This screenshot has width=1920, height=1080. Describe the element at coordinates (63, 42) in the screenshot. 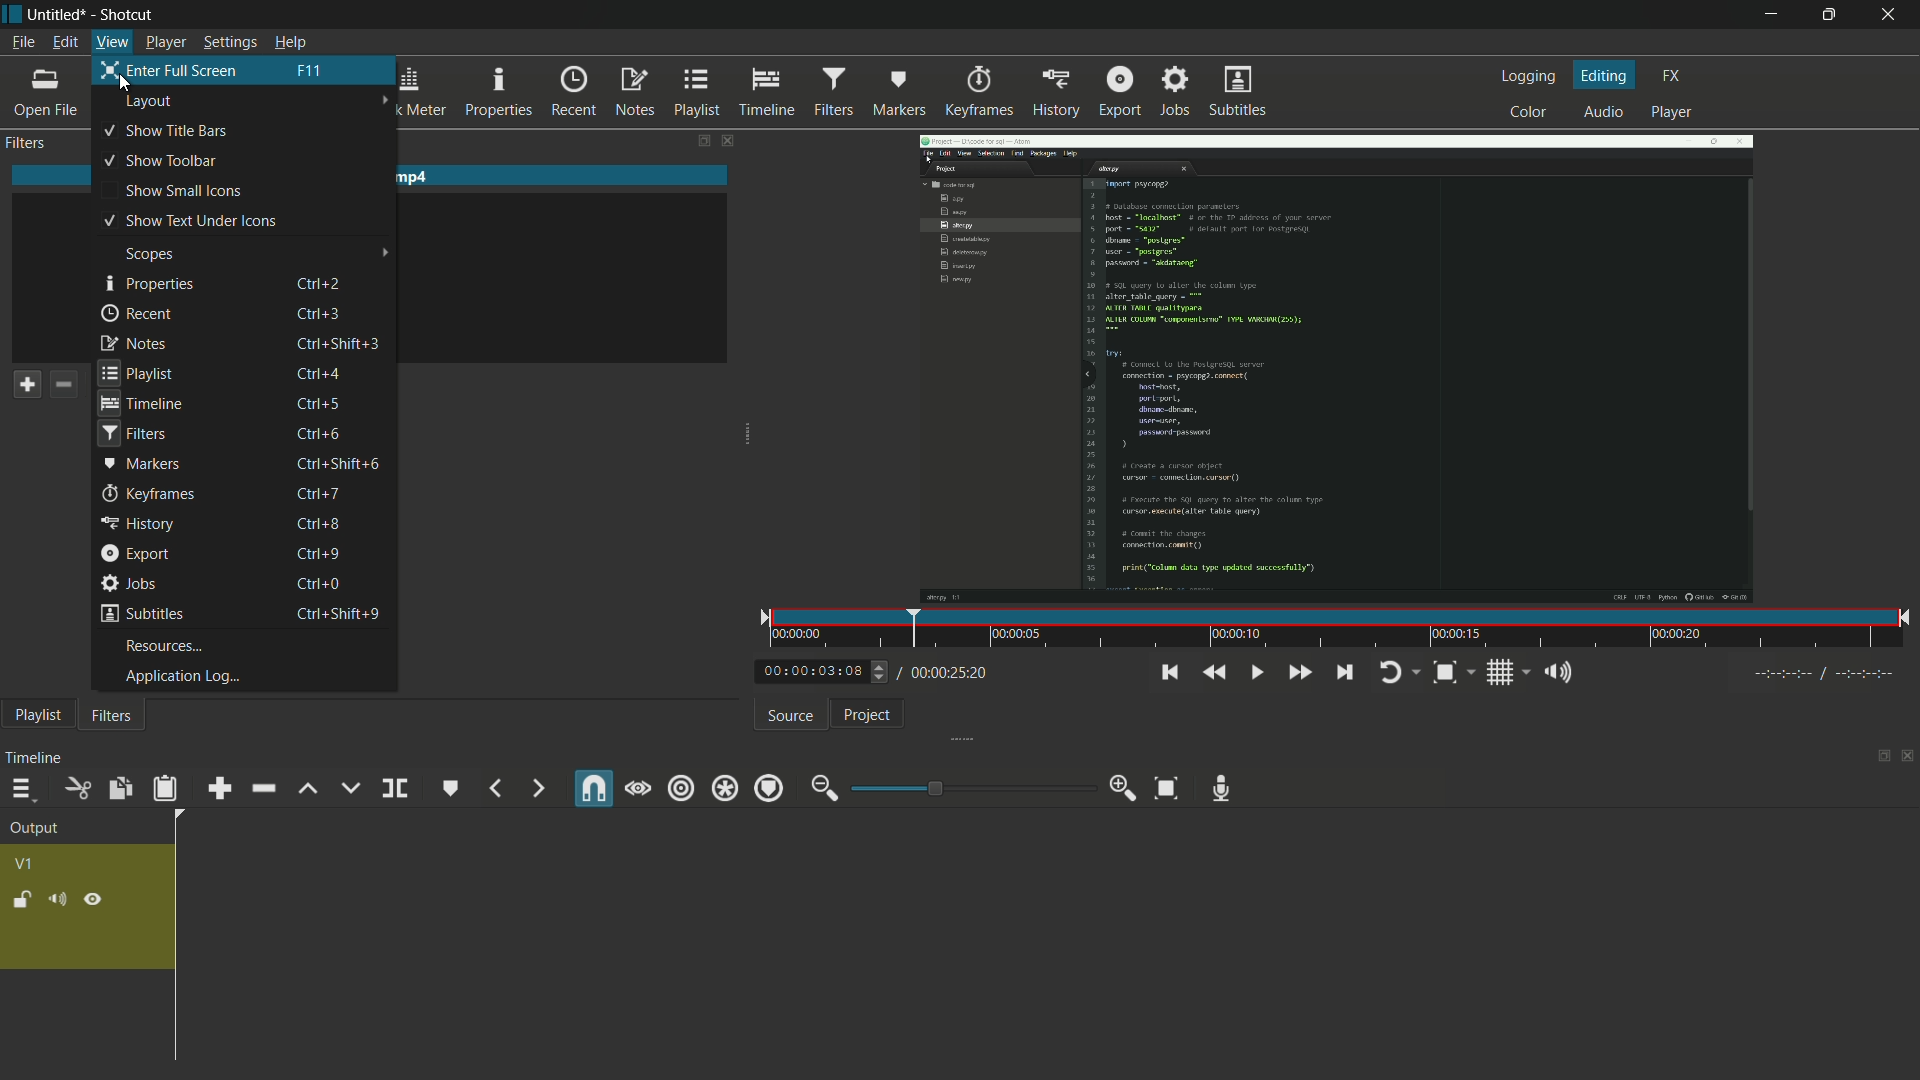

I see `edit menu` at that location.